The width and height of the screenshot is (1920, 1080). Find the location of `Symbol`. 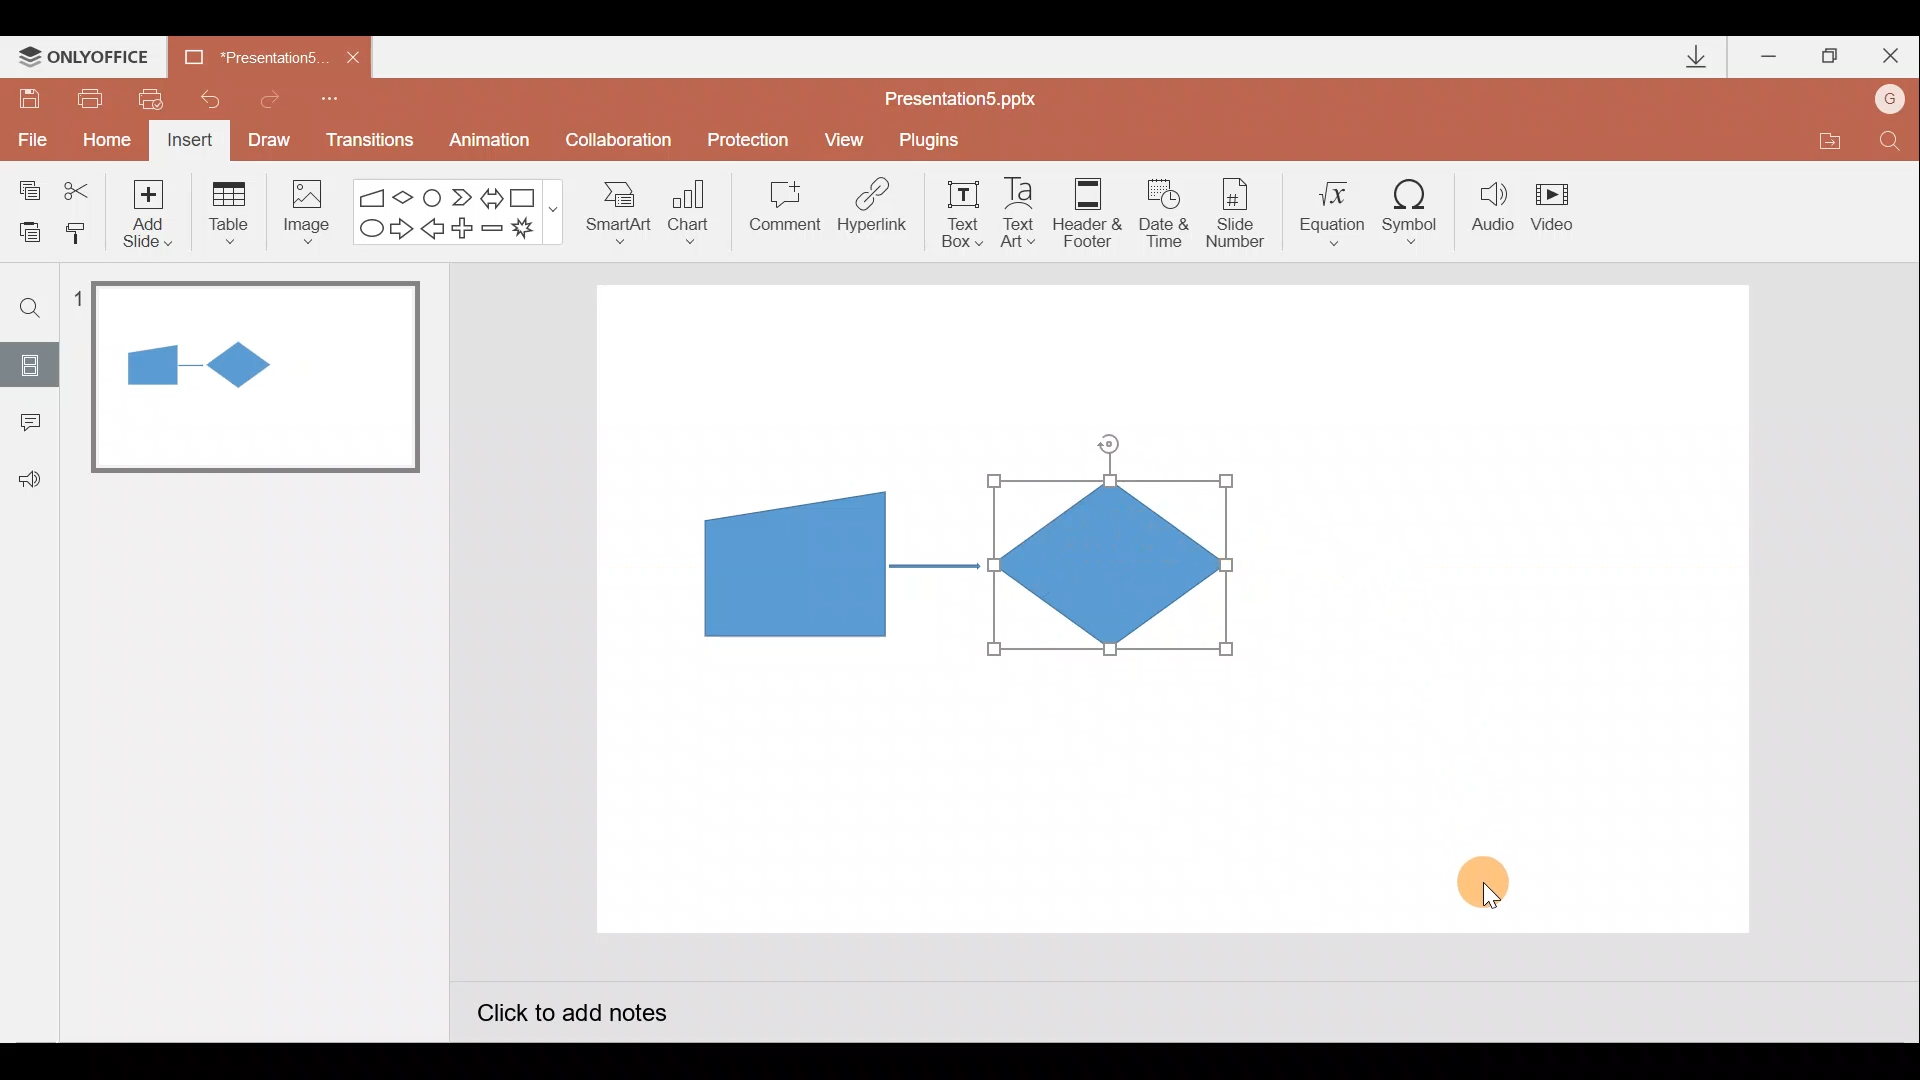

Symbol is located at coordinates (1418, 211).